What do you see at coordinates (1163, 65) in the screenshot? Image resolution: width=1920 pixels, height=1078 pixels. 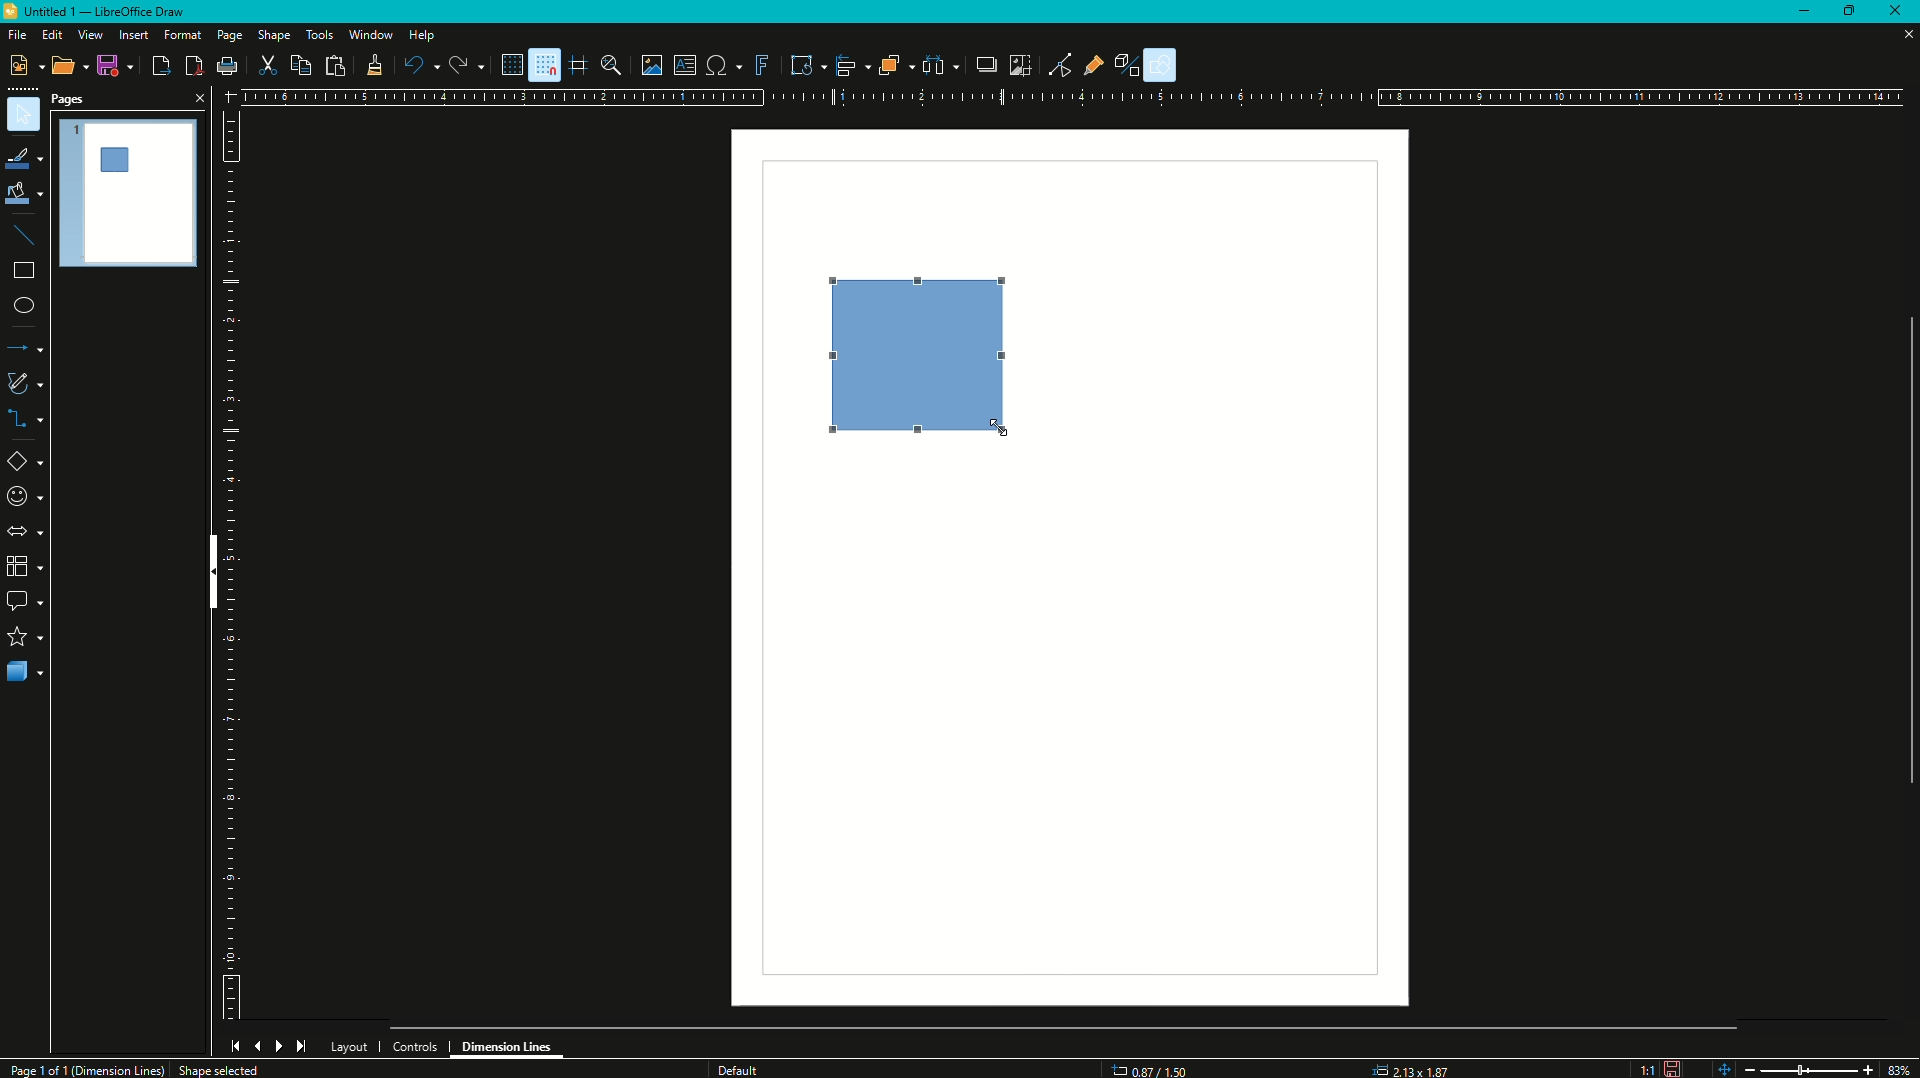 I see `Show Draw Functions` at bounding box center [1163, 65].